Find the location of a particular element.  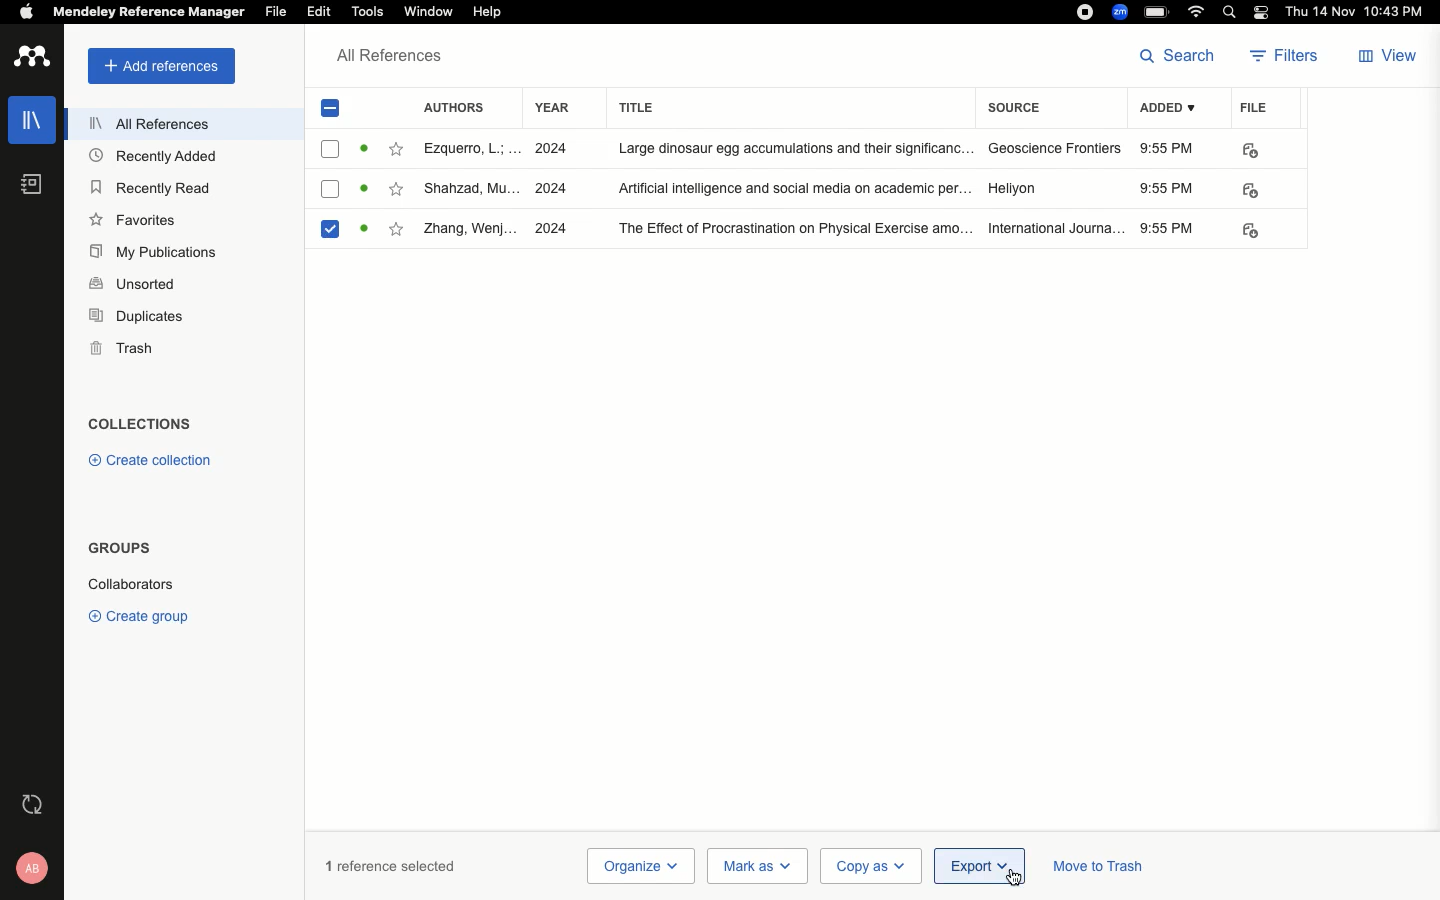

Internet is located at coordinates (1196, 12).